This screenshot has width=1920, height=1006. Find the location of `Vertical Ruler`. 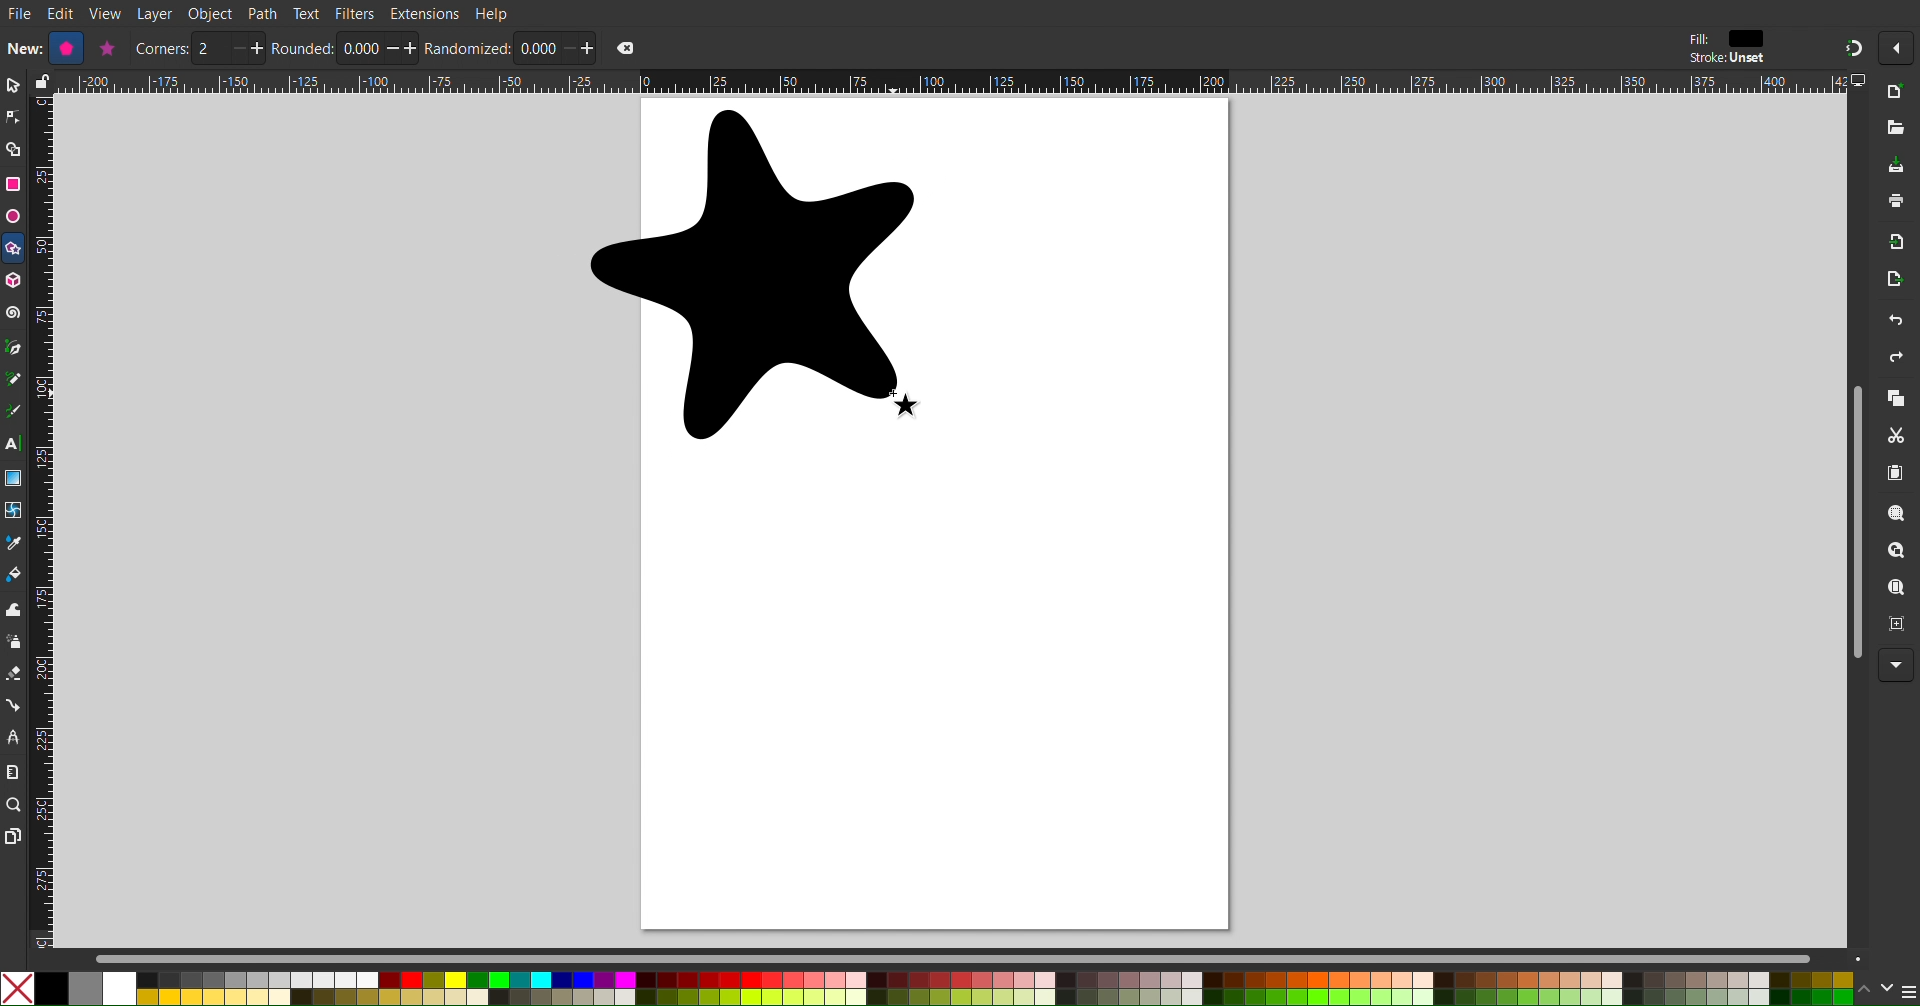

Vertical Ruler is located at coordinates (41, 521).